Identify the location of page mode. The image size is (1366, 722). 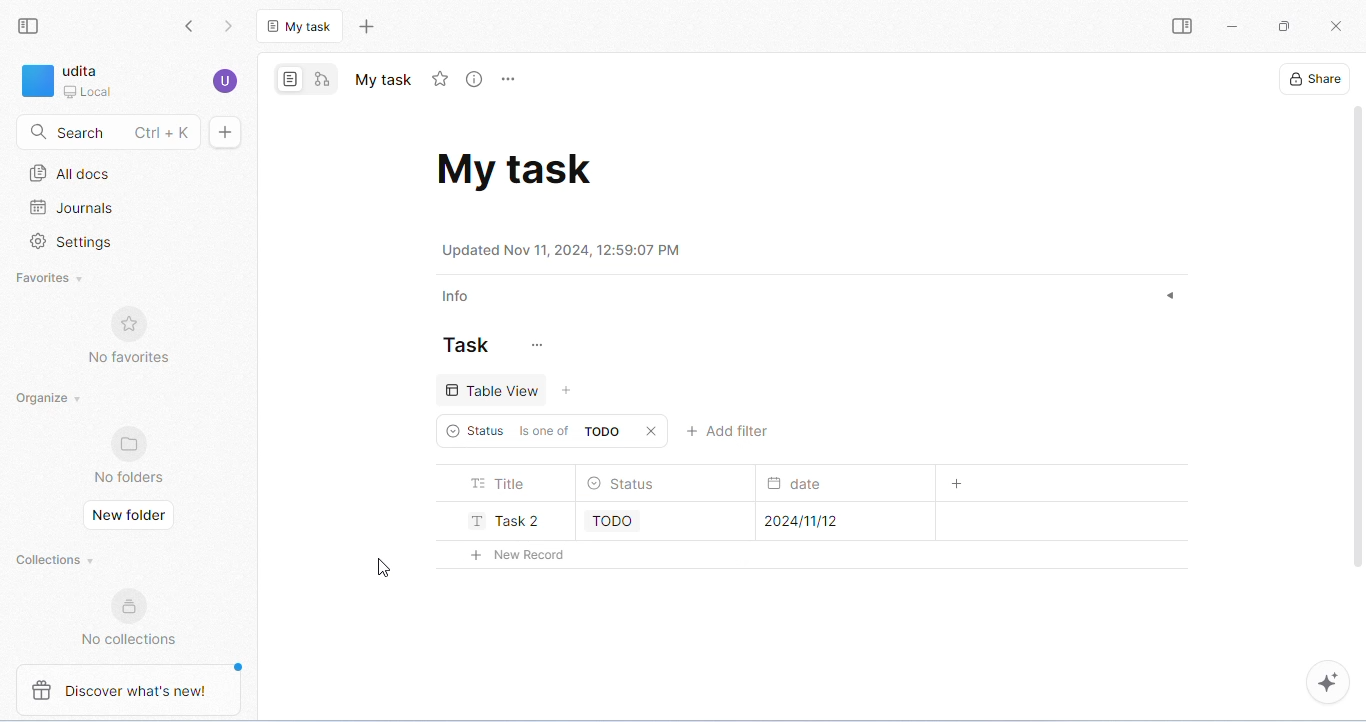
(291, 78).